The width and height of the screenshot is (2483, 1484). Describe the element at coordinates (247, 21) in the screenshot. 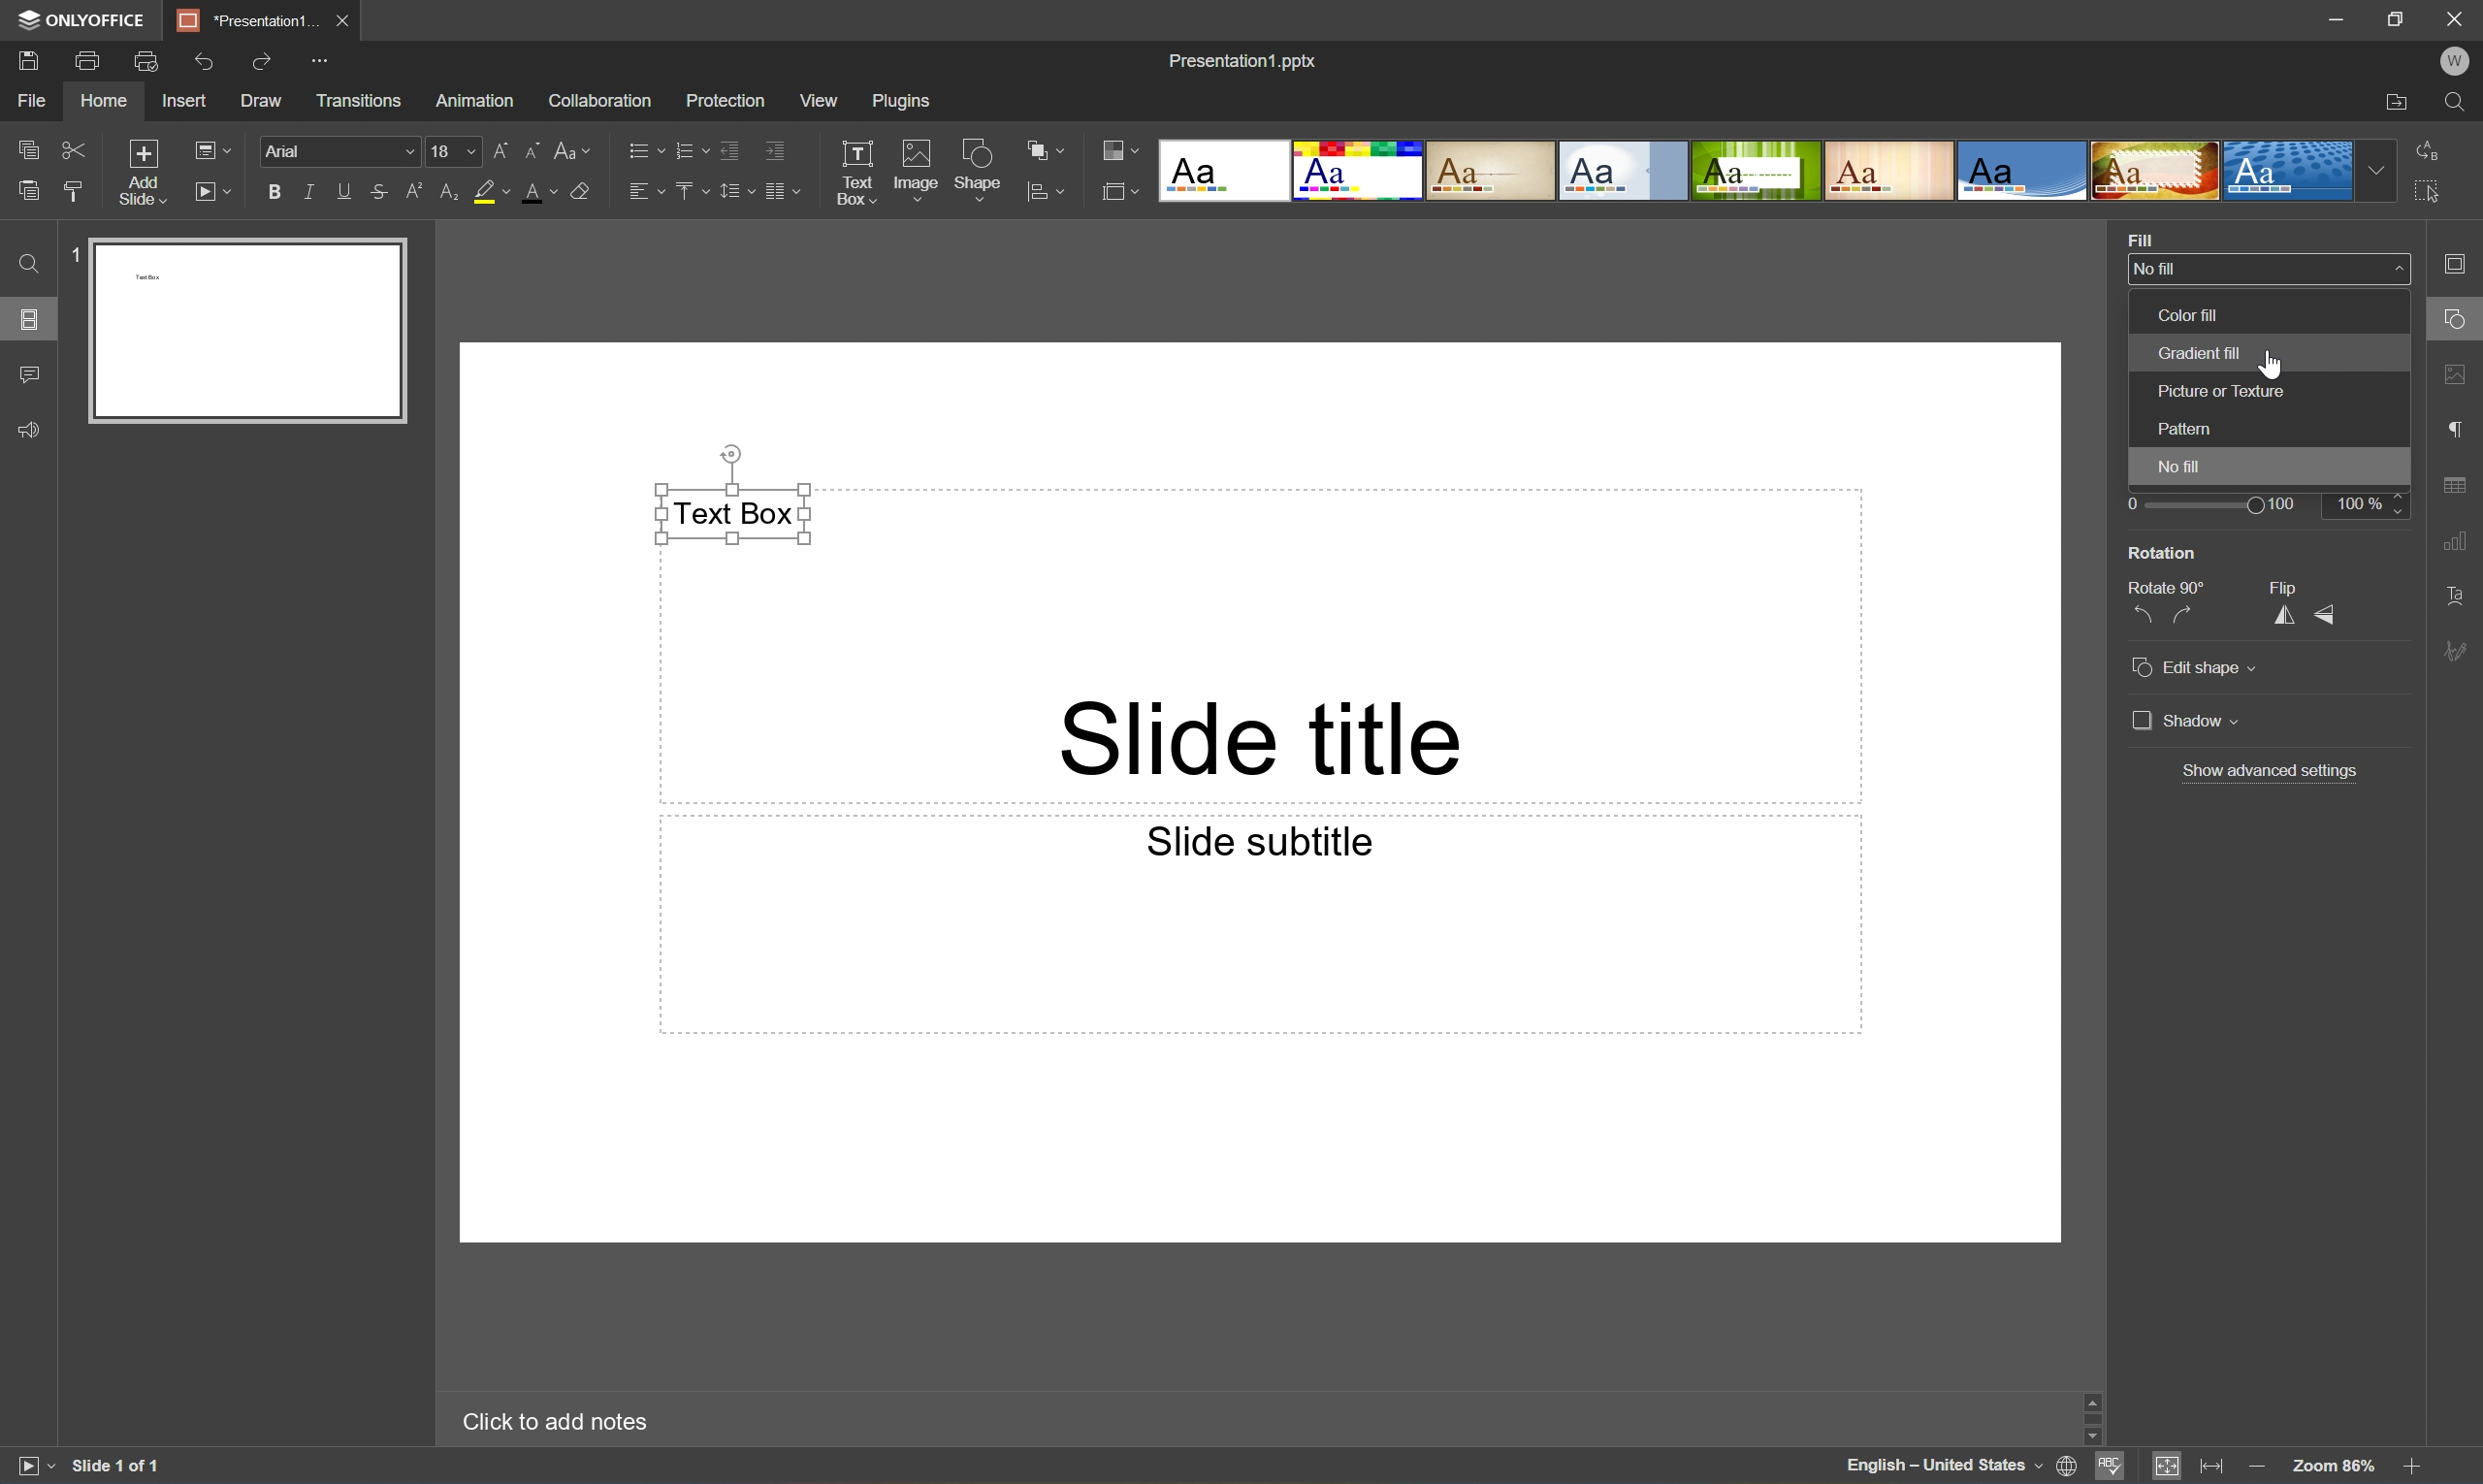

I see `*Presentation1...` at that location.